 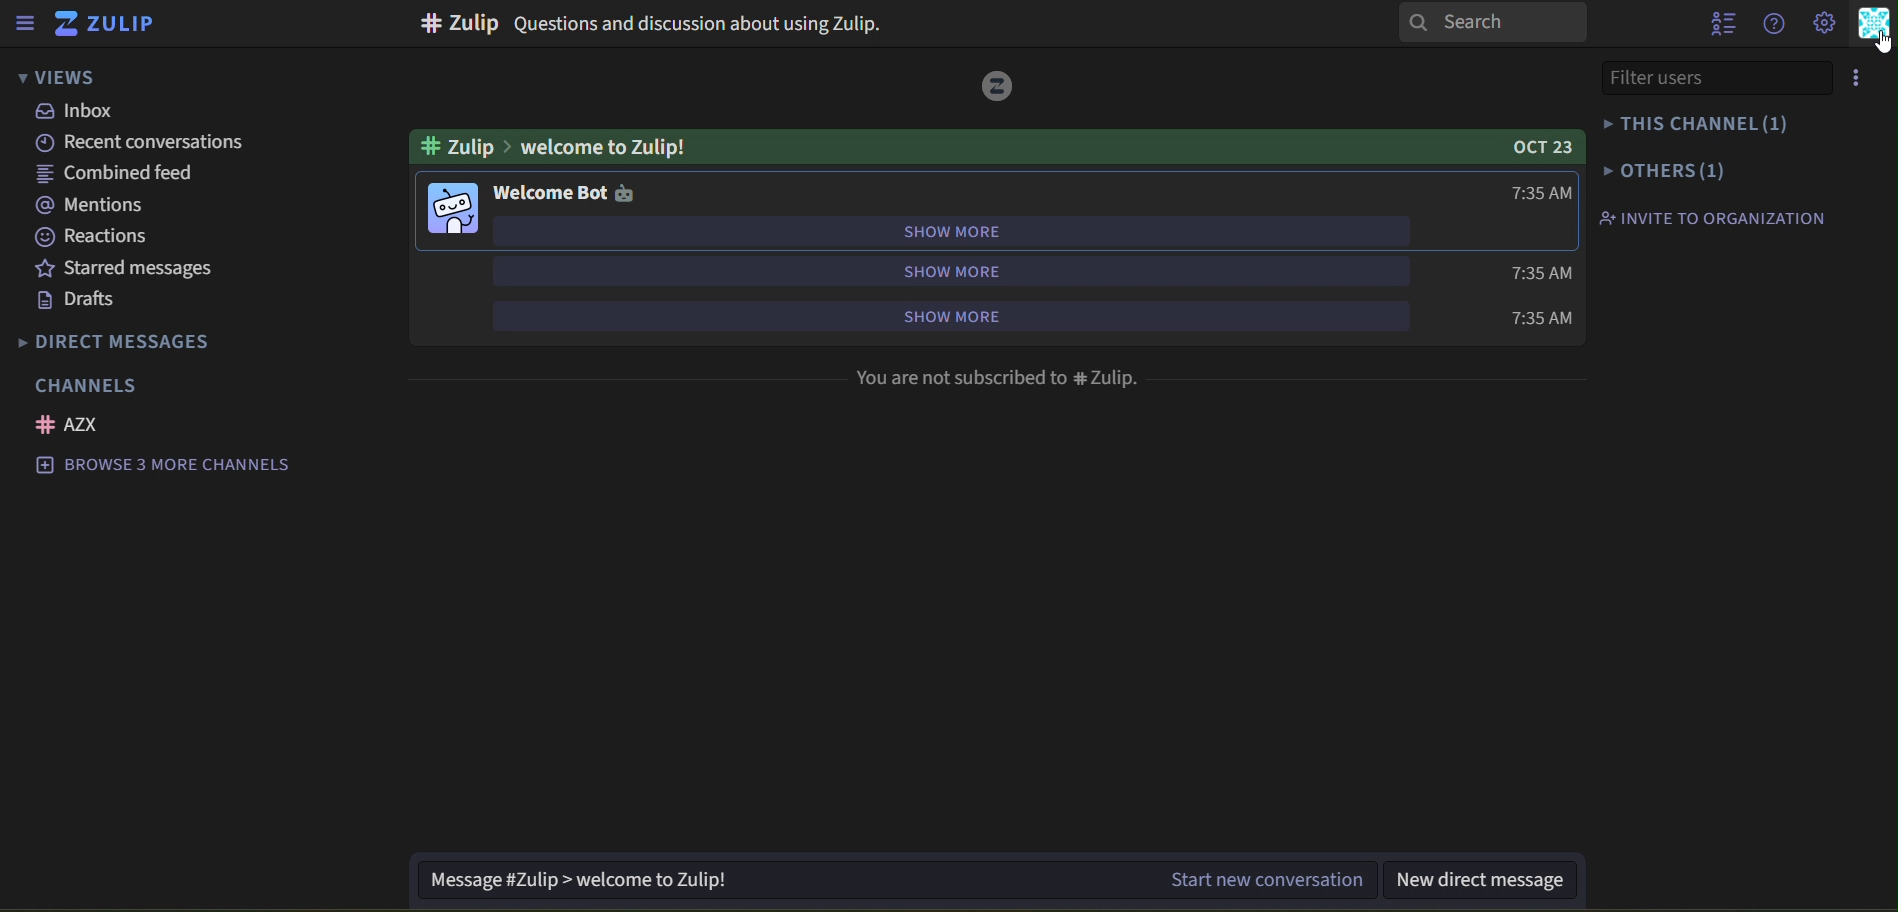 What do you see at coordinates (1718, 27) in the screenshot?
I see `hide user list` at bounding box center [1718, 27].